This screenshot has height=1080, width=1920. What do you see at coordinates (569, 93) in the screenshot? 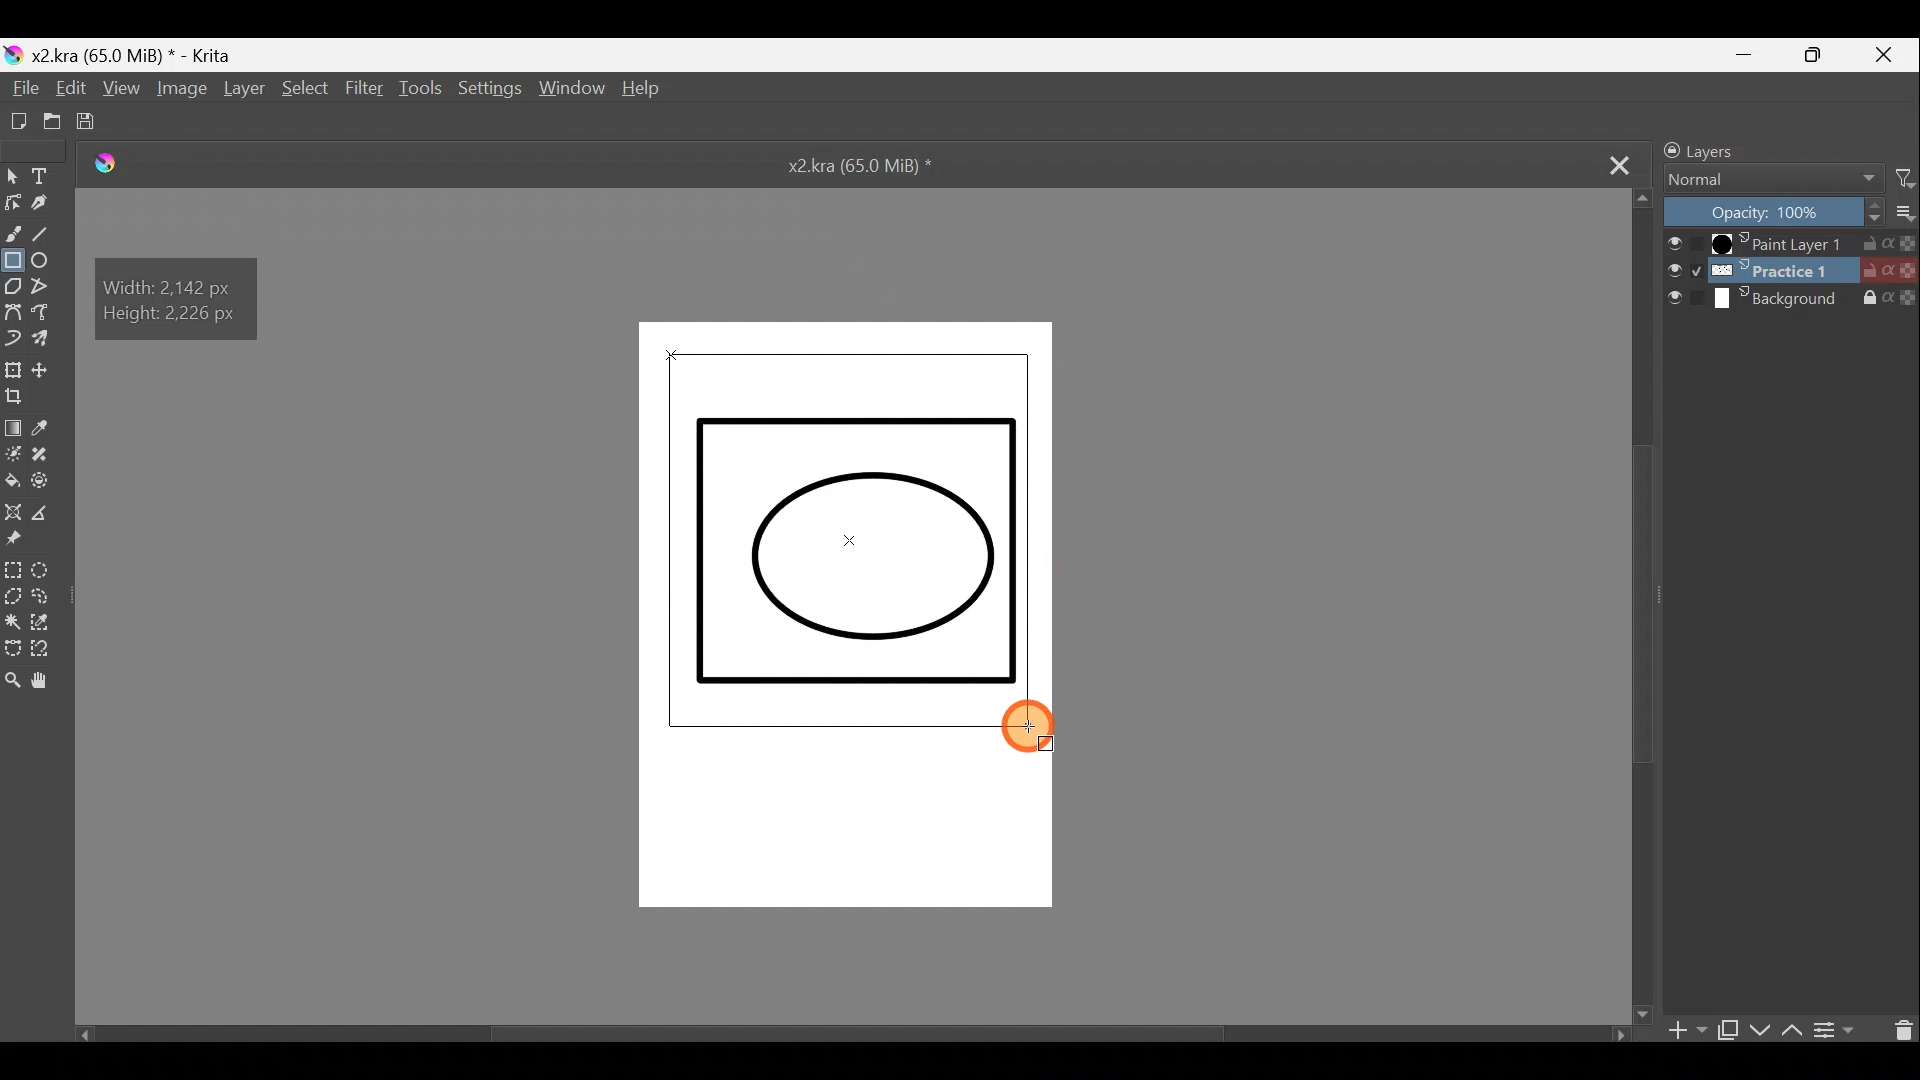
I see `Window` at bounding box center [569, 93].